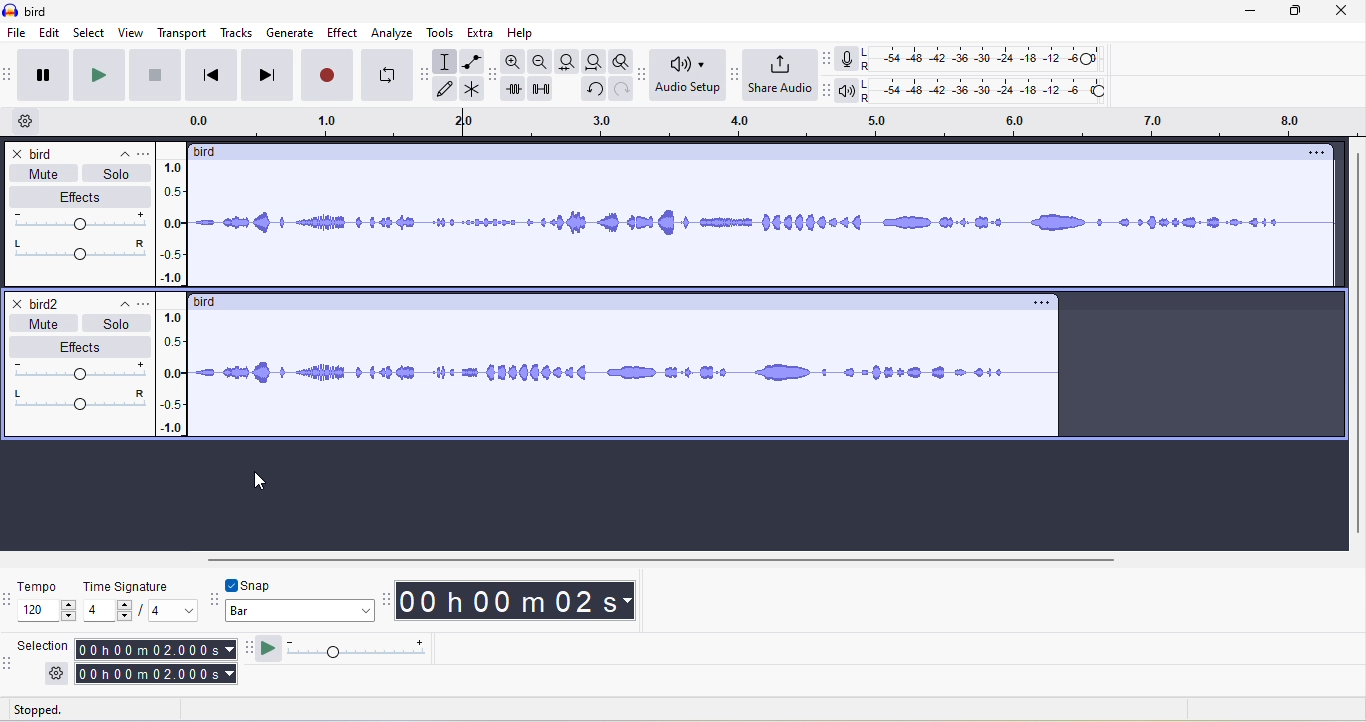 The image size is (1366, 722). I want to click on audacity recording meter toolbar, so click(827, 61).